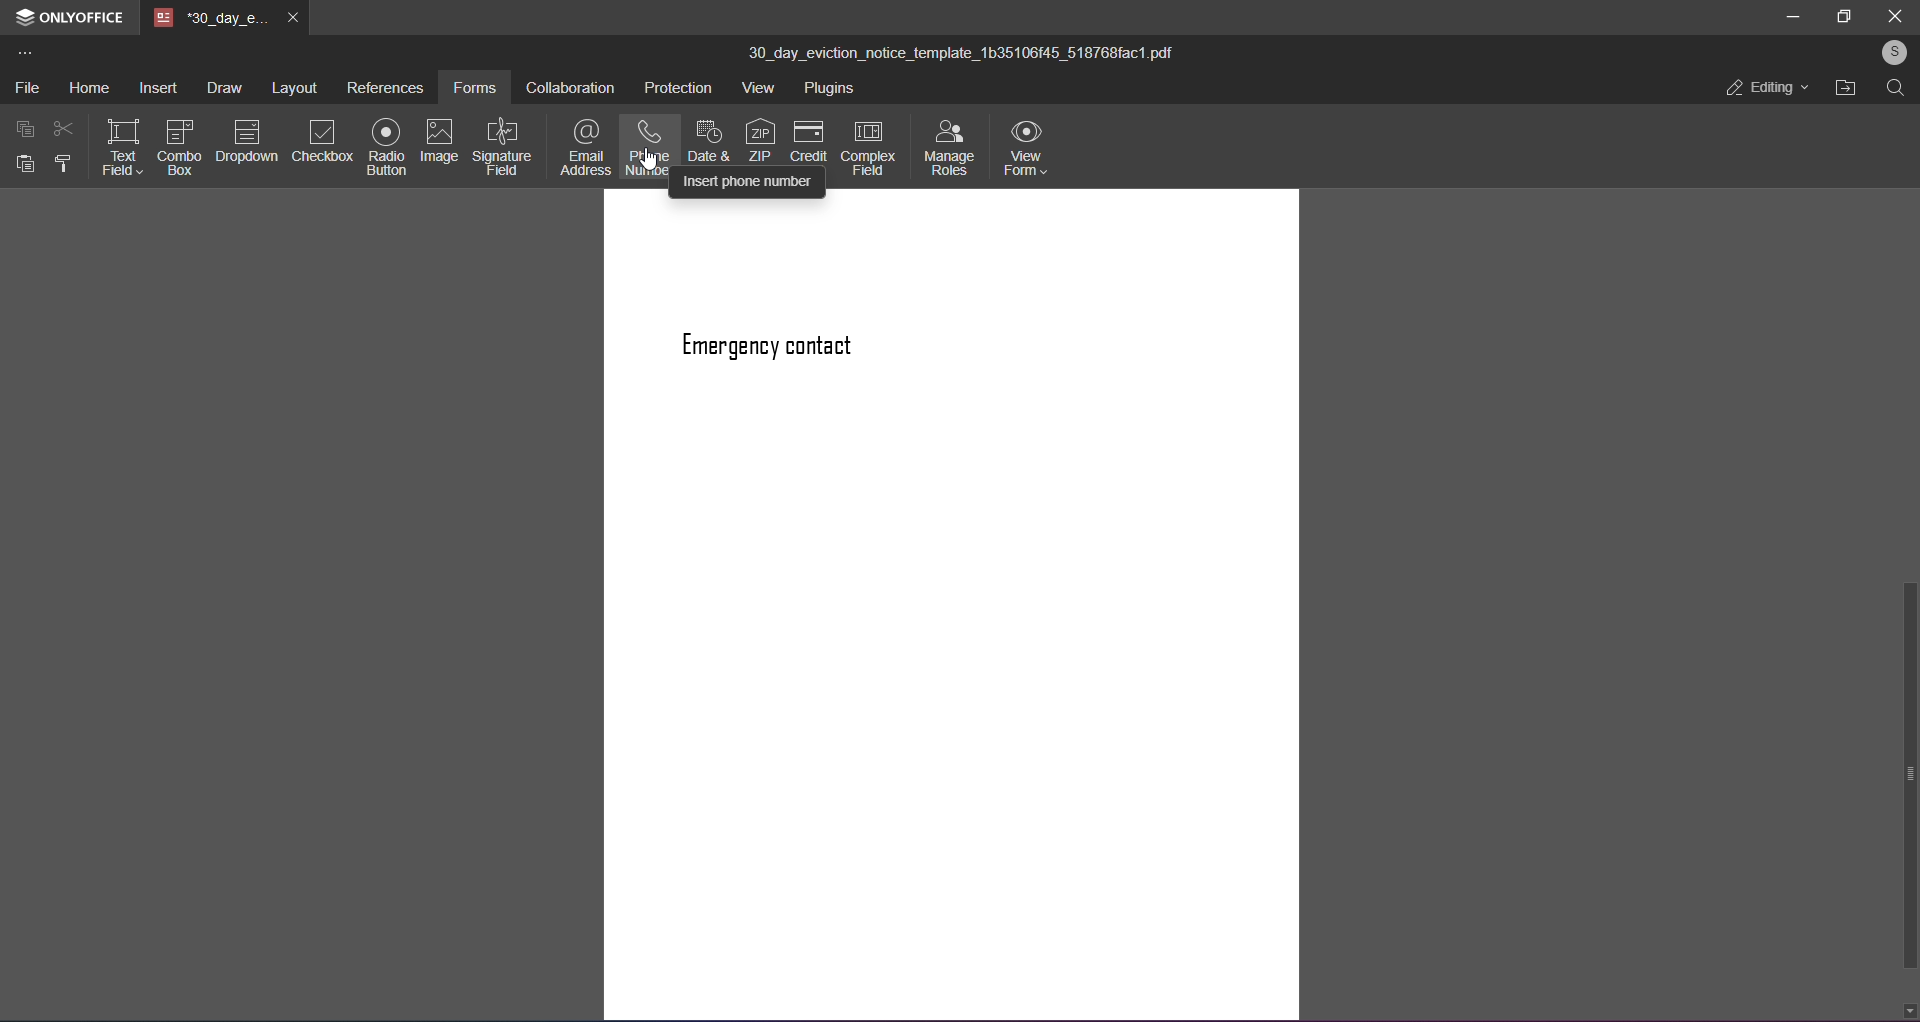 Image resolution: width=1920 pixels, height=1022 pixels. I want to click on file, so click(27, 90).